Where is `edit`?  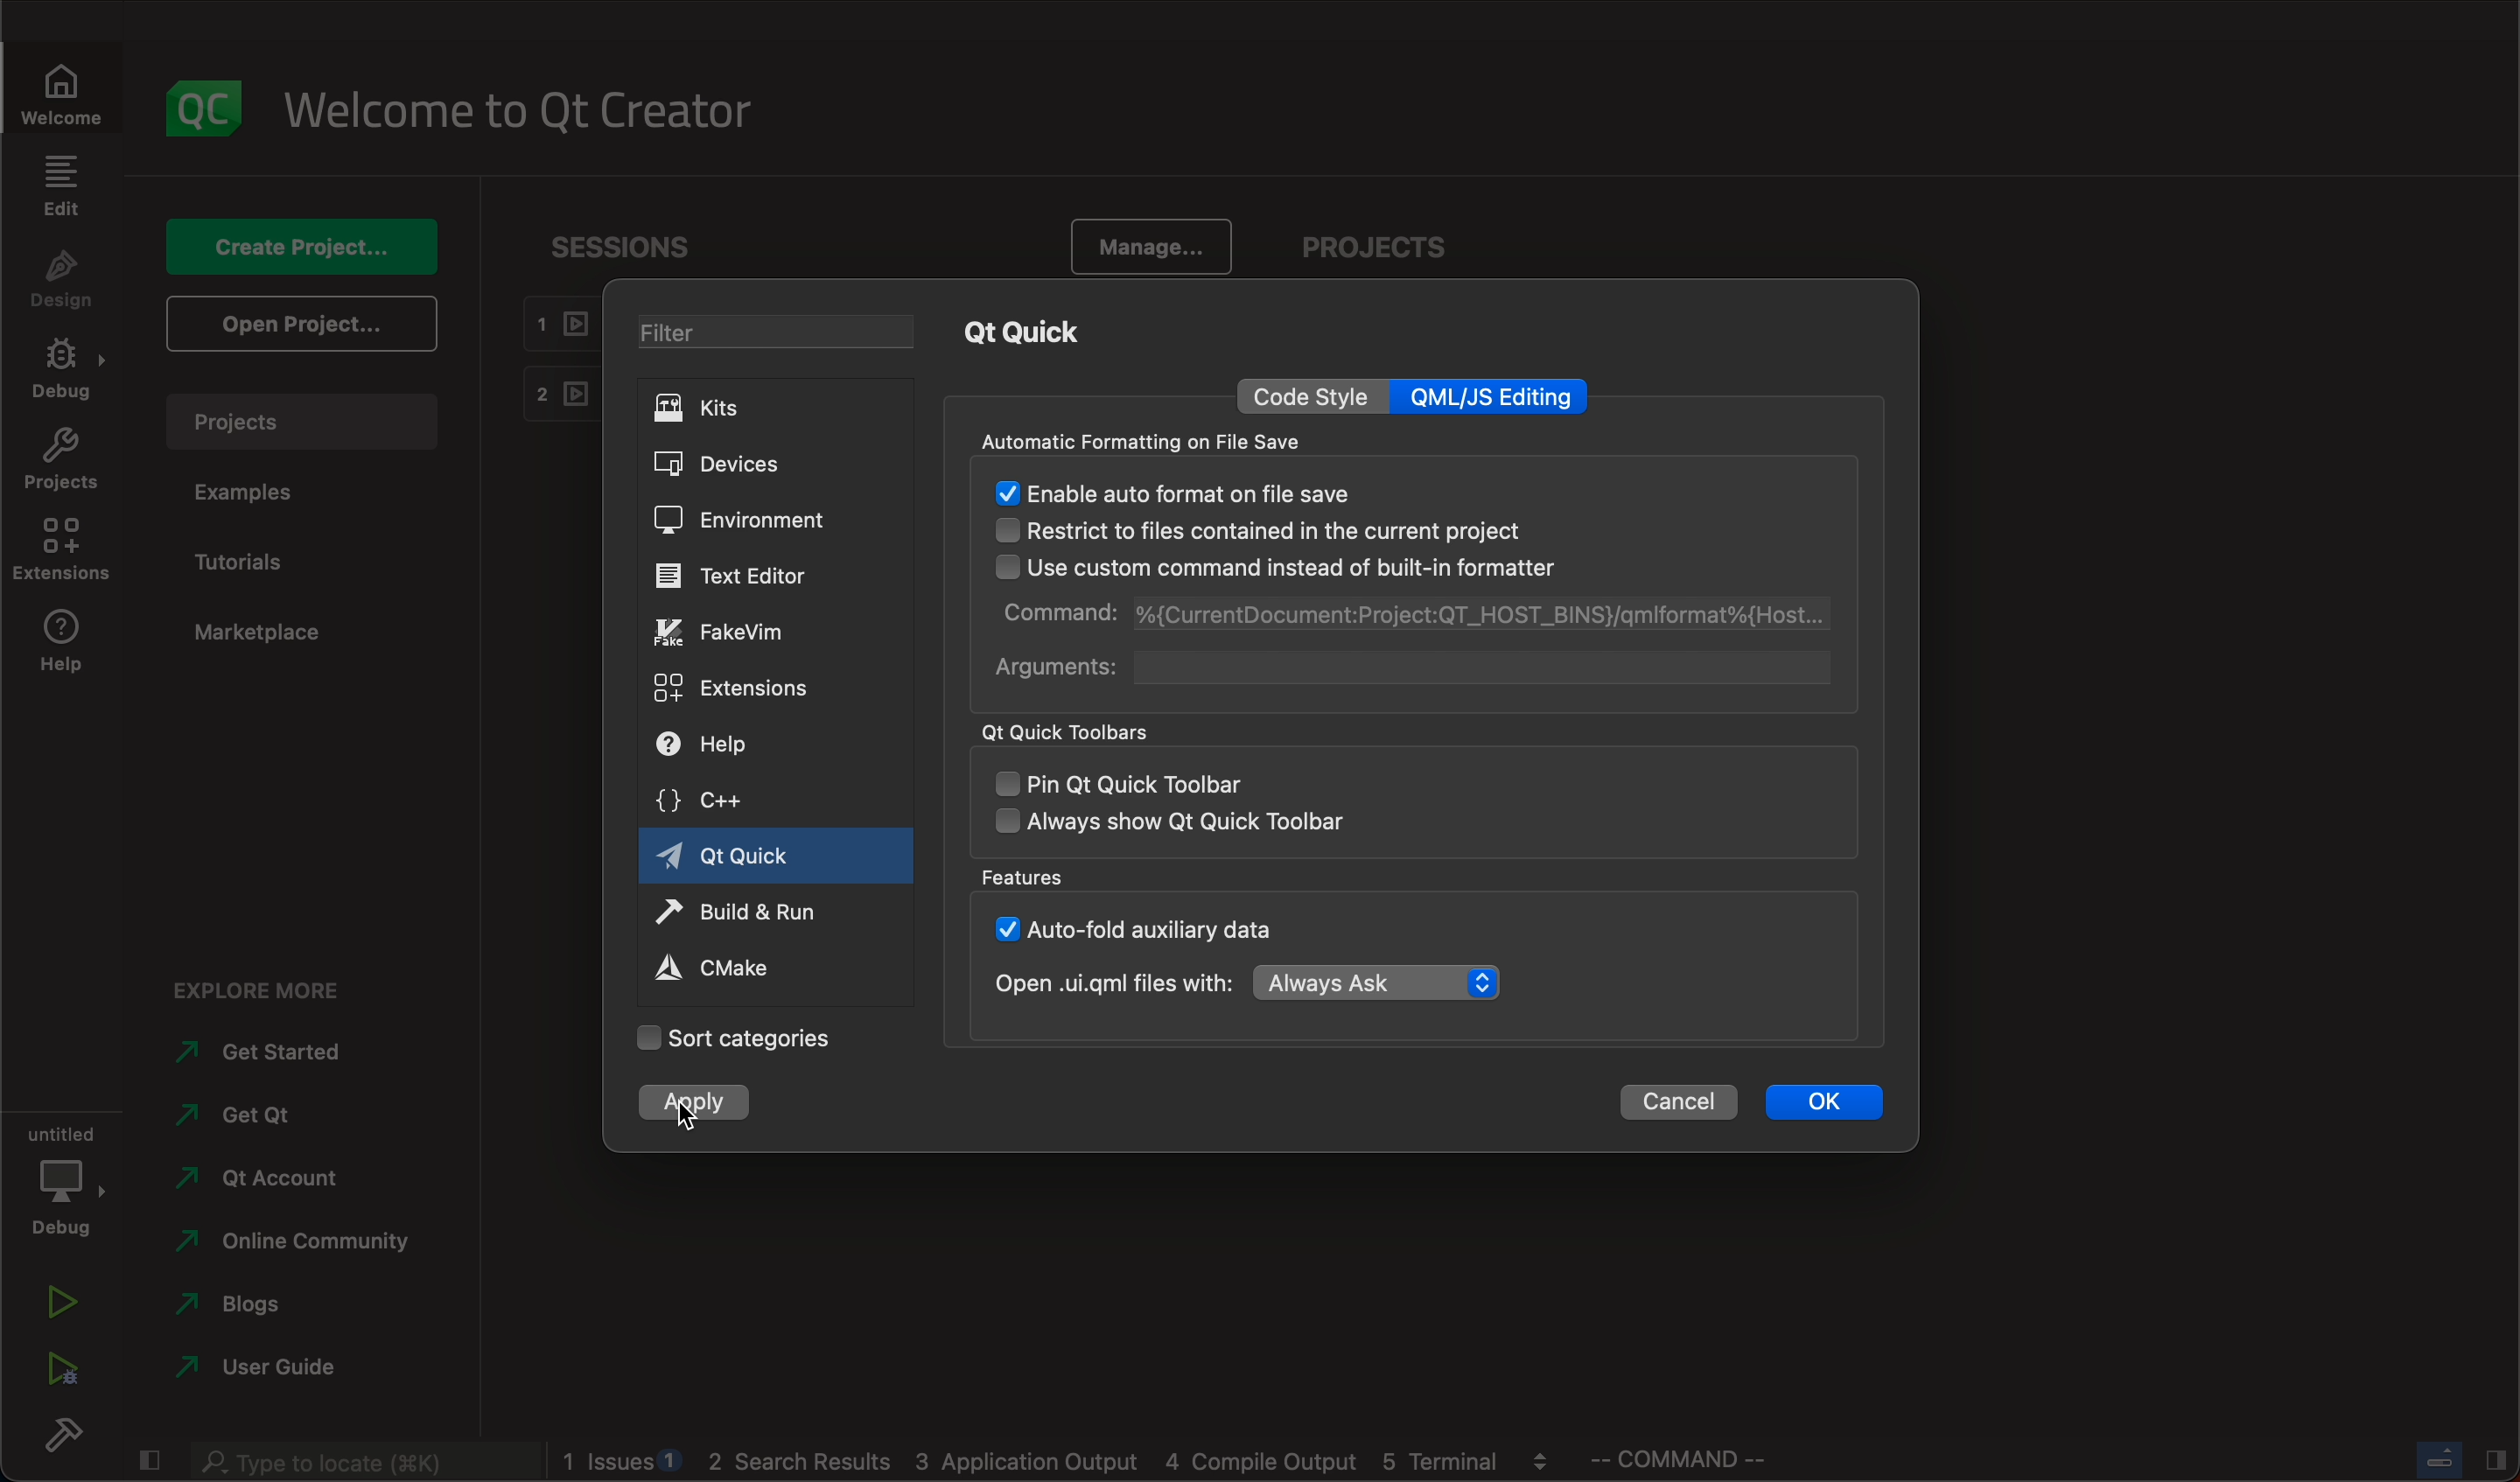
edit is located at coordinates (63, 187).